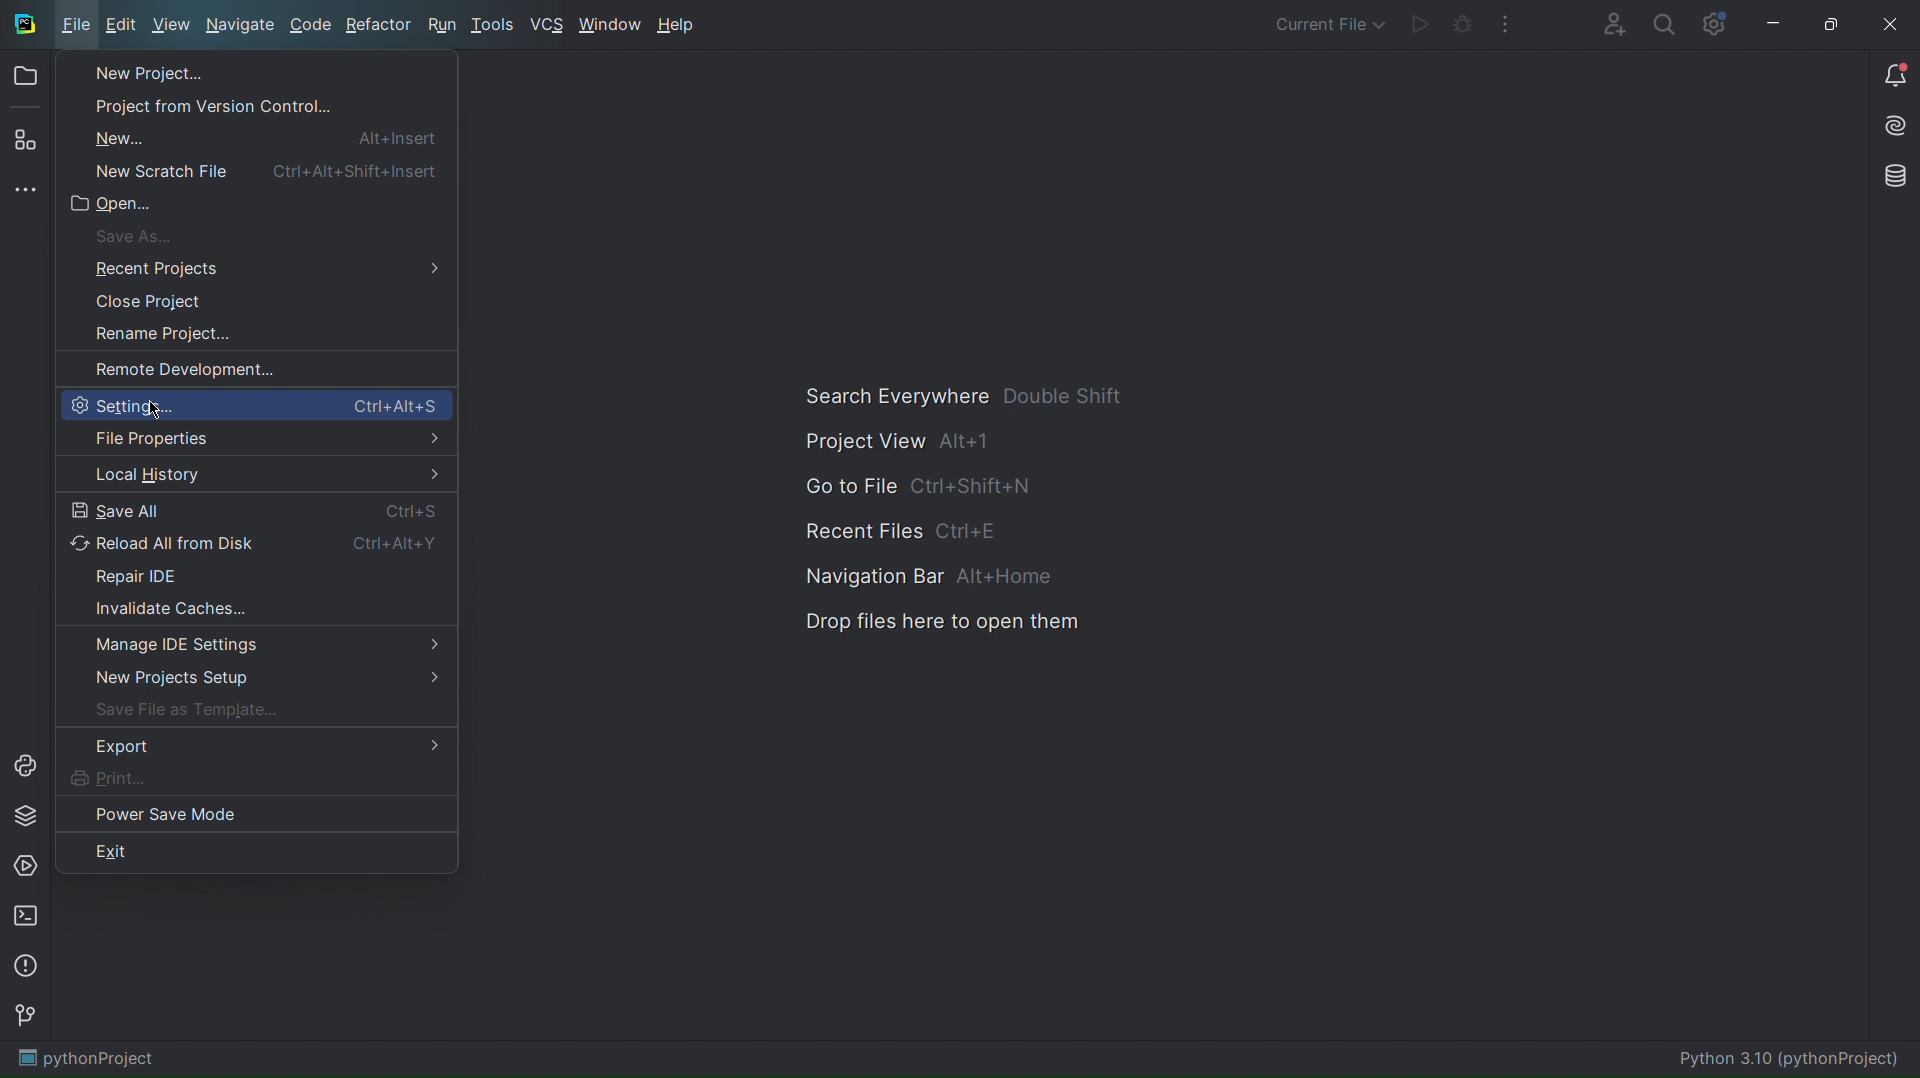 Image resolution: width=1920 pixels, height=1078 pixels. I want to click on Python Packages, so click(28, 815).